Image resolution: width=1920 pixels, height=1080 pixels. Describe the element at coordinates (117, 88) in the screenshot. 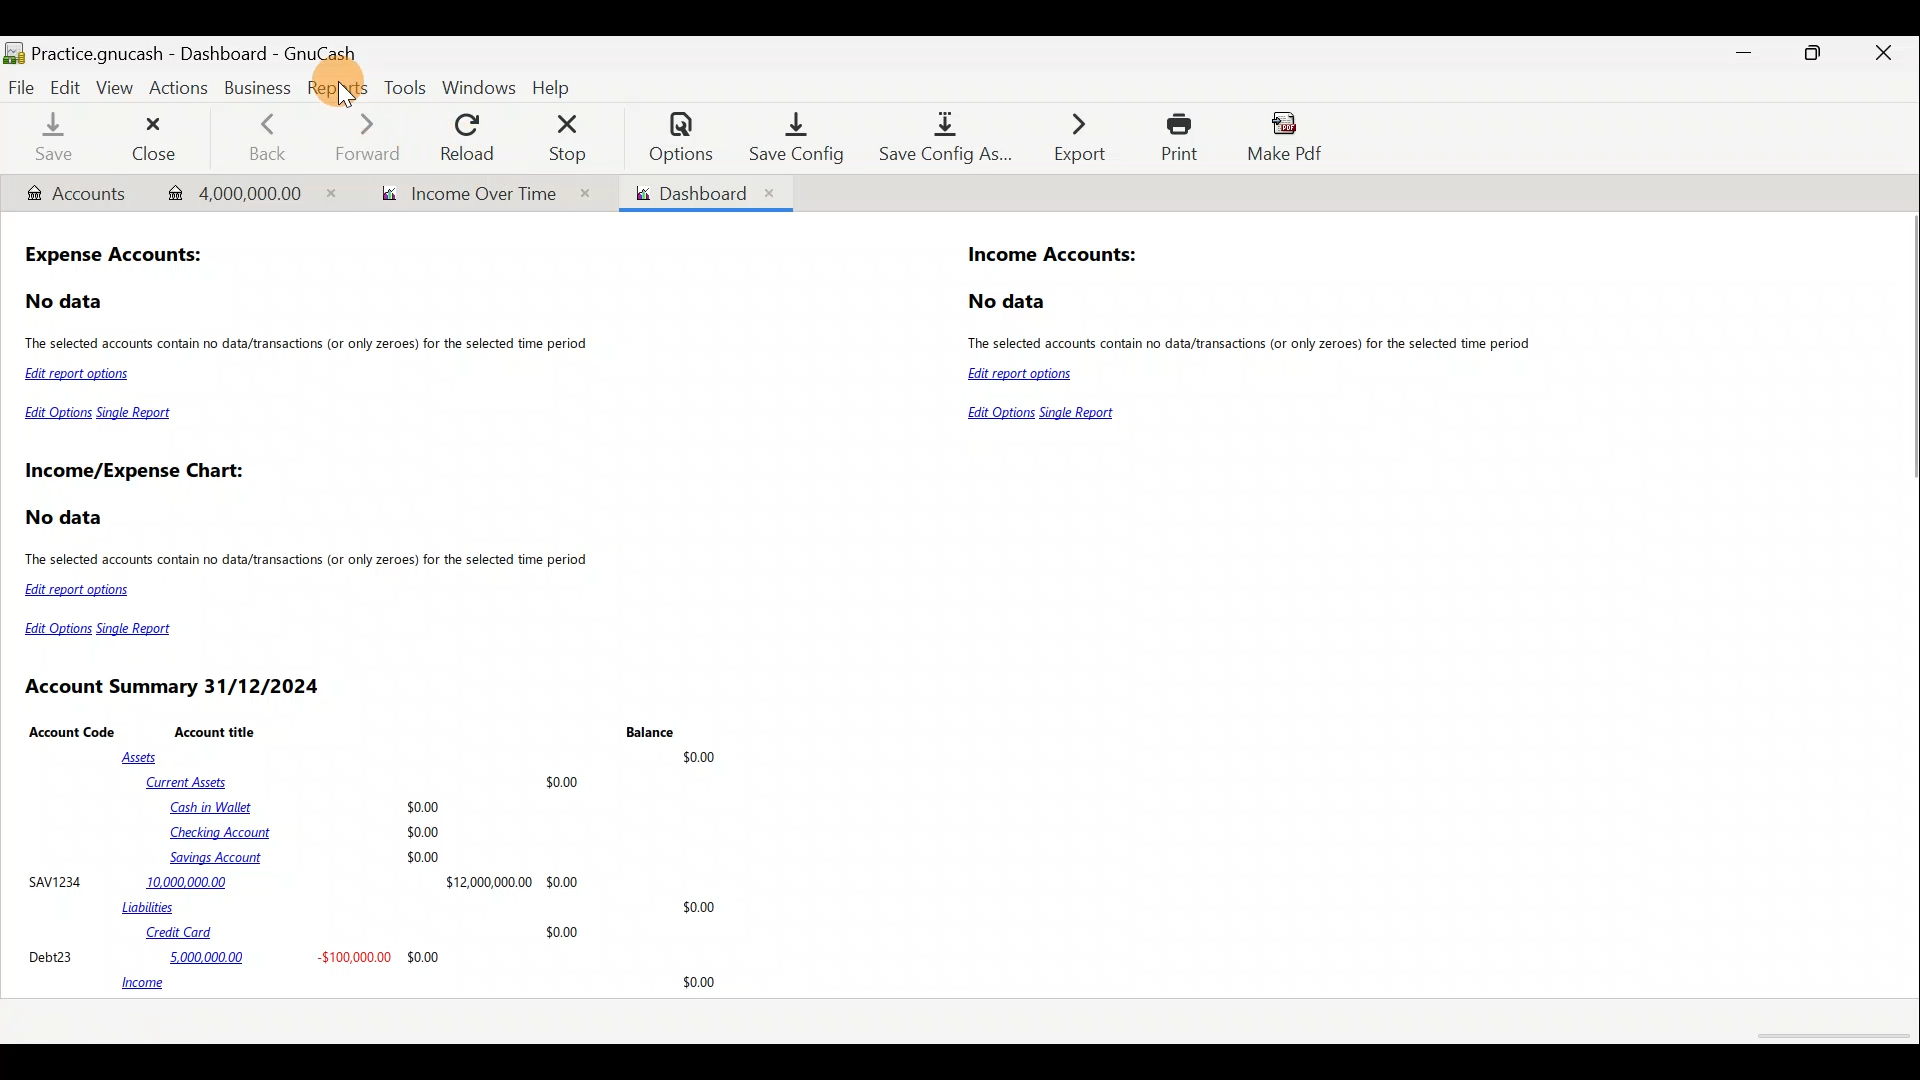

I see `View` at that location.